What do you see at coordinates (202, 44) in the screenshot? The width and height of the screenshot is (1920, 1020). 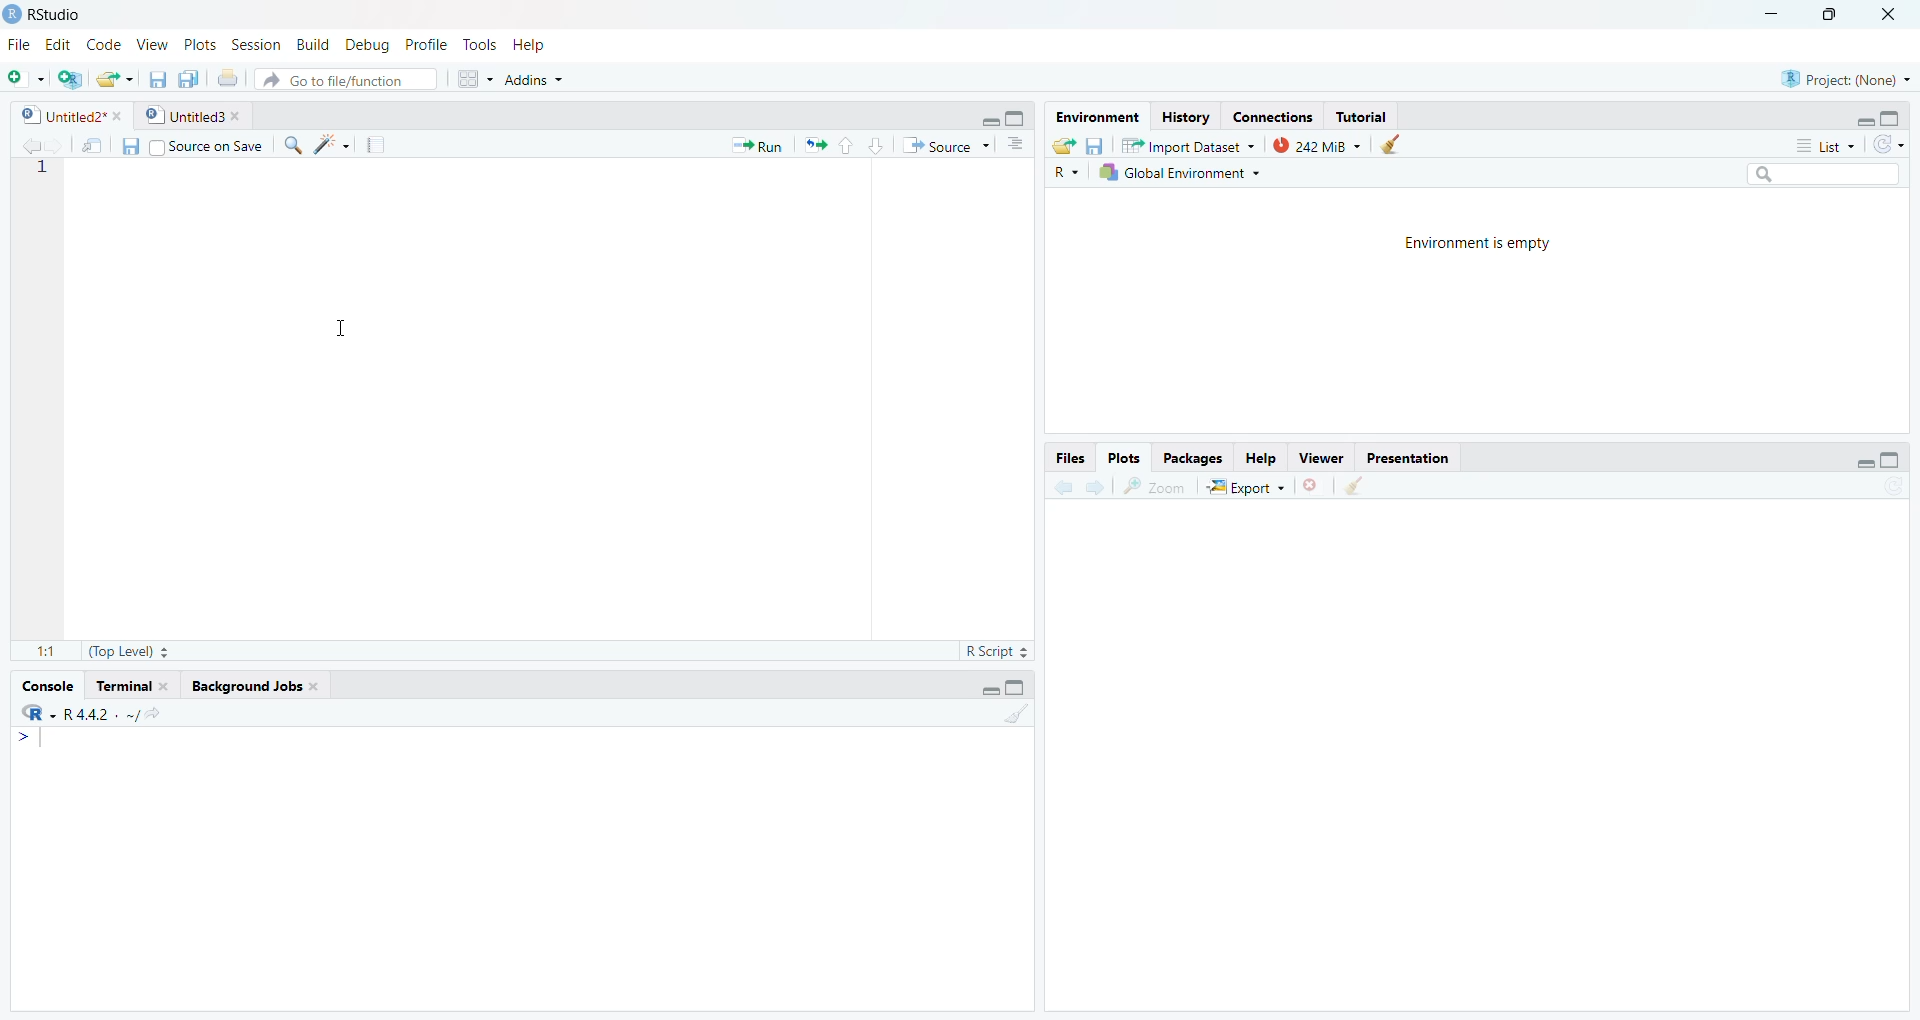 I see `Plots` at bounding box center [202, 44].